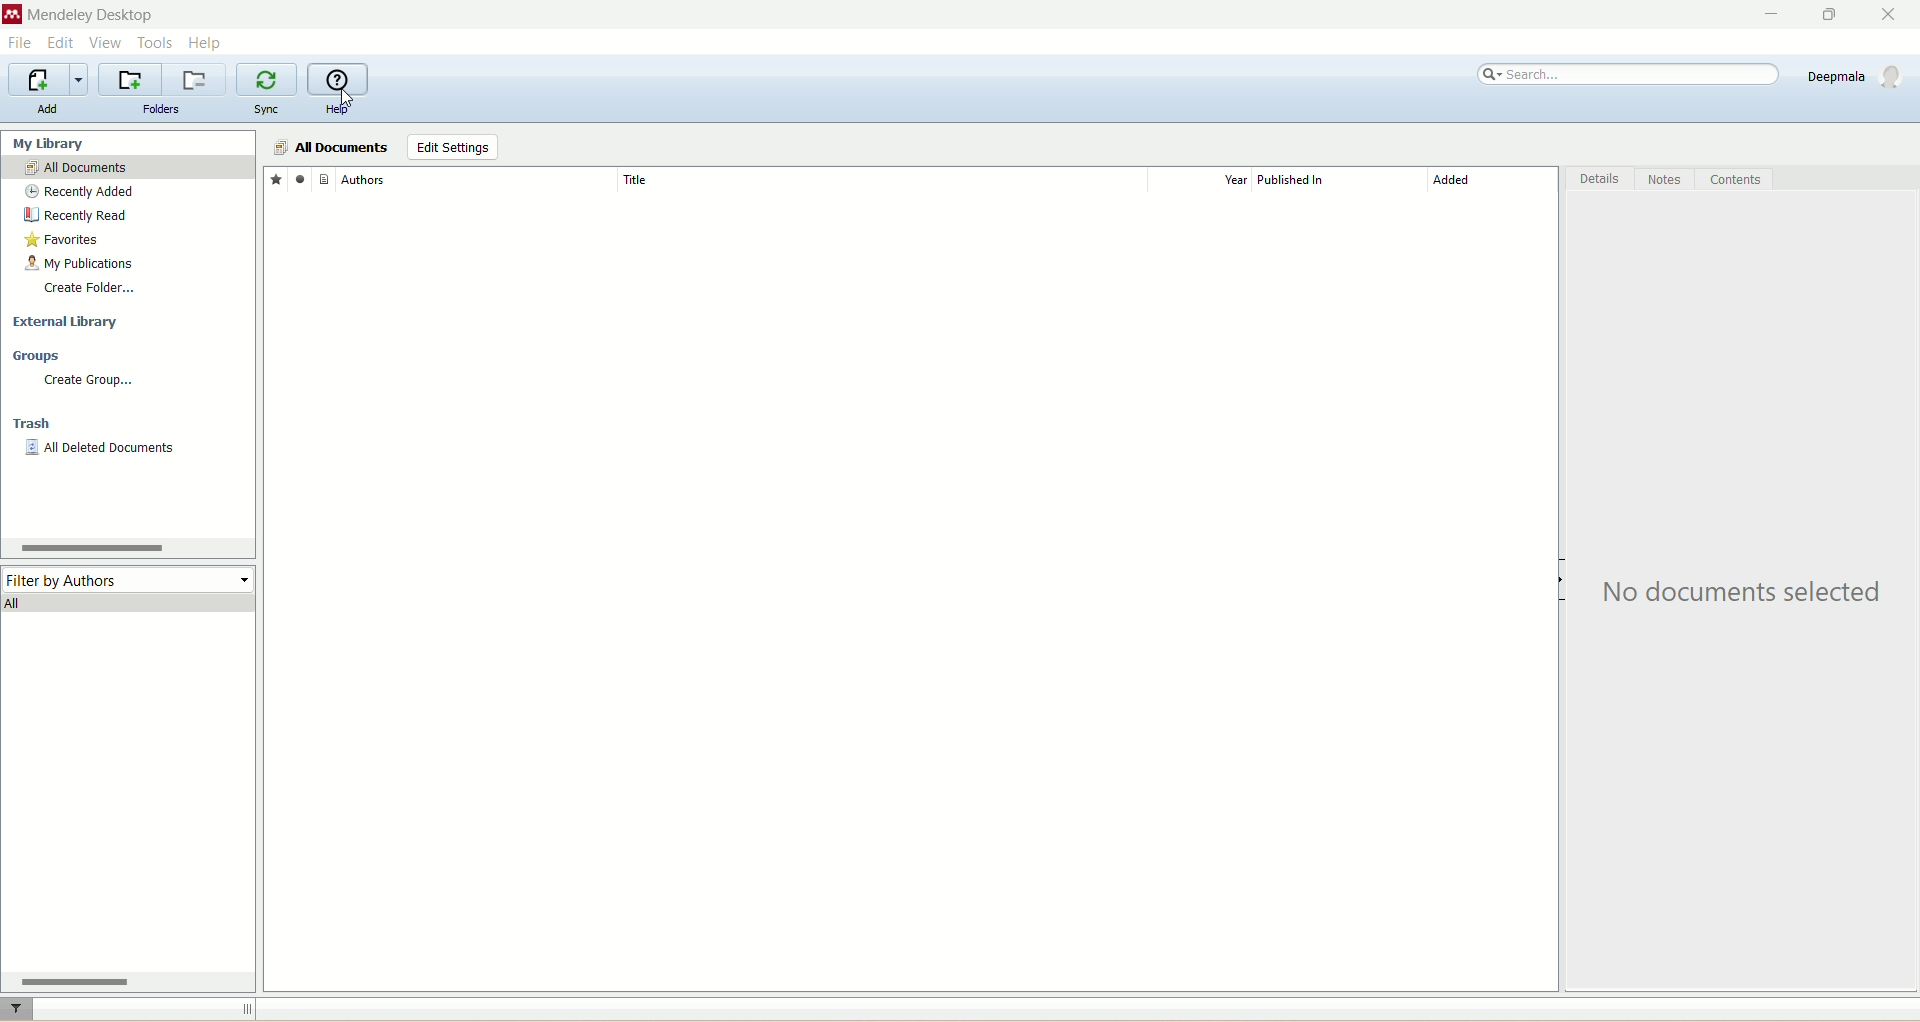  What do you see at coordinates (106, 43) in the screenshot?
I see `view` at bounding box center [106, 43].